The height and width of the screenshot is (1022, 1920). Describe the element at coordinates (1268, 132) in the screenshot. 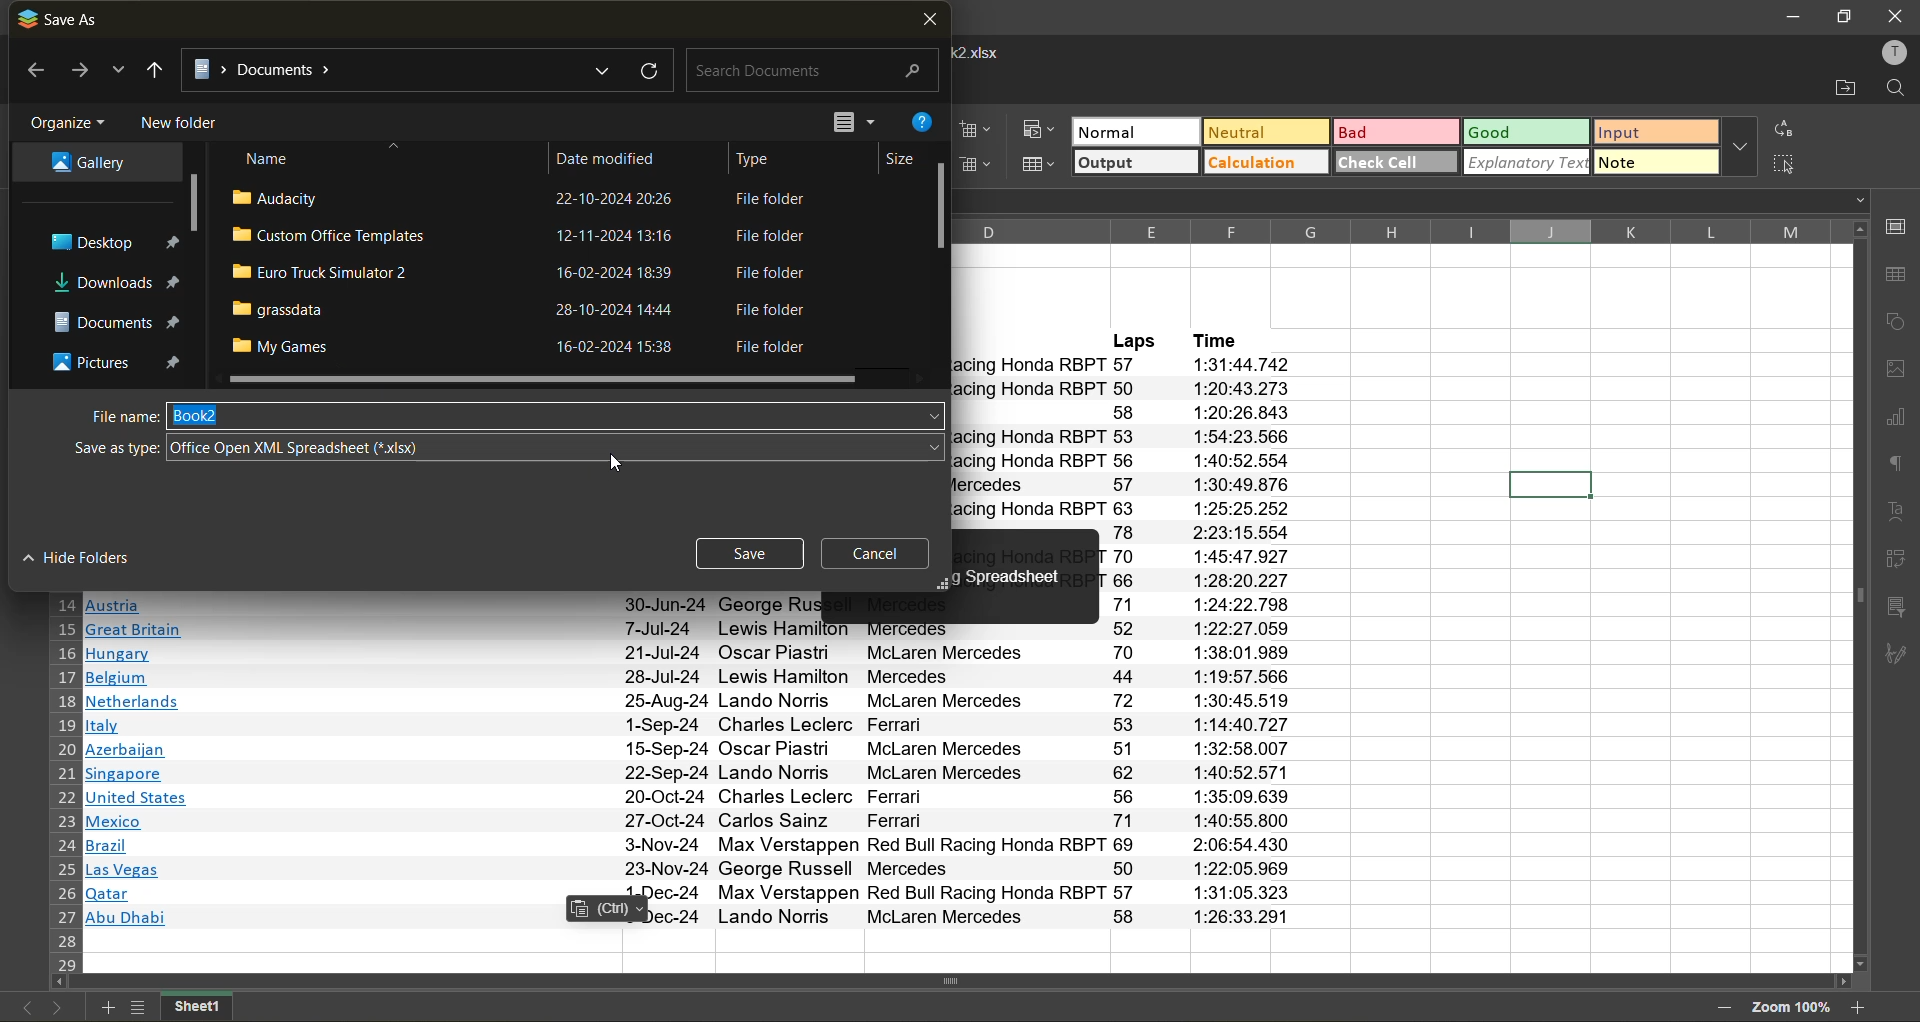

I see `neutral` at that location.